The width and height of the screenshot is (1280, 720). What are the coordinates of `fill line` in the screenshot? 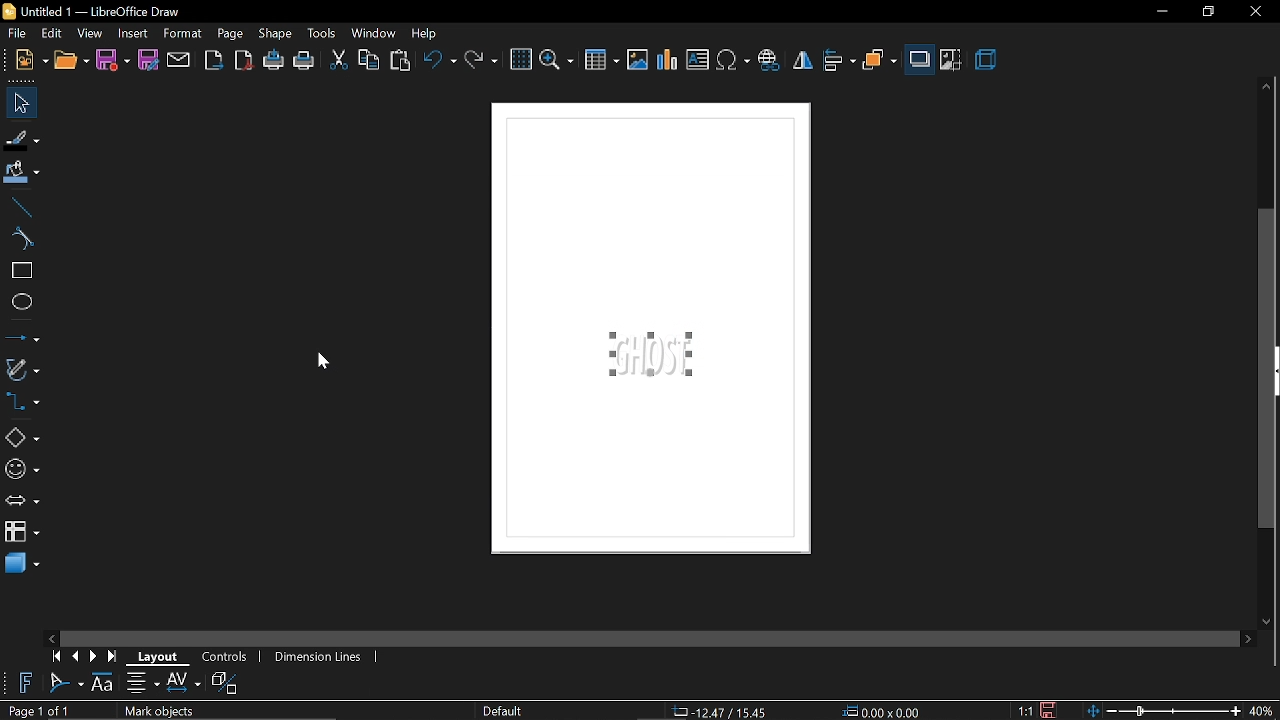 It's located at (23, 138).